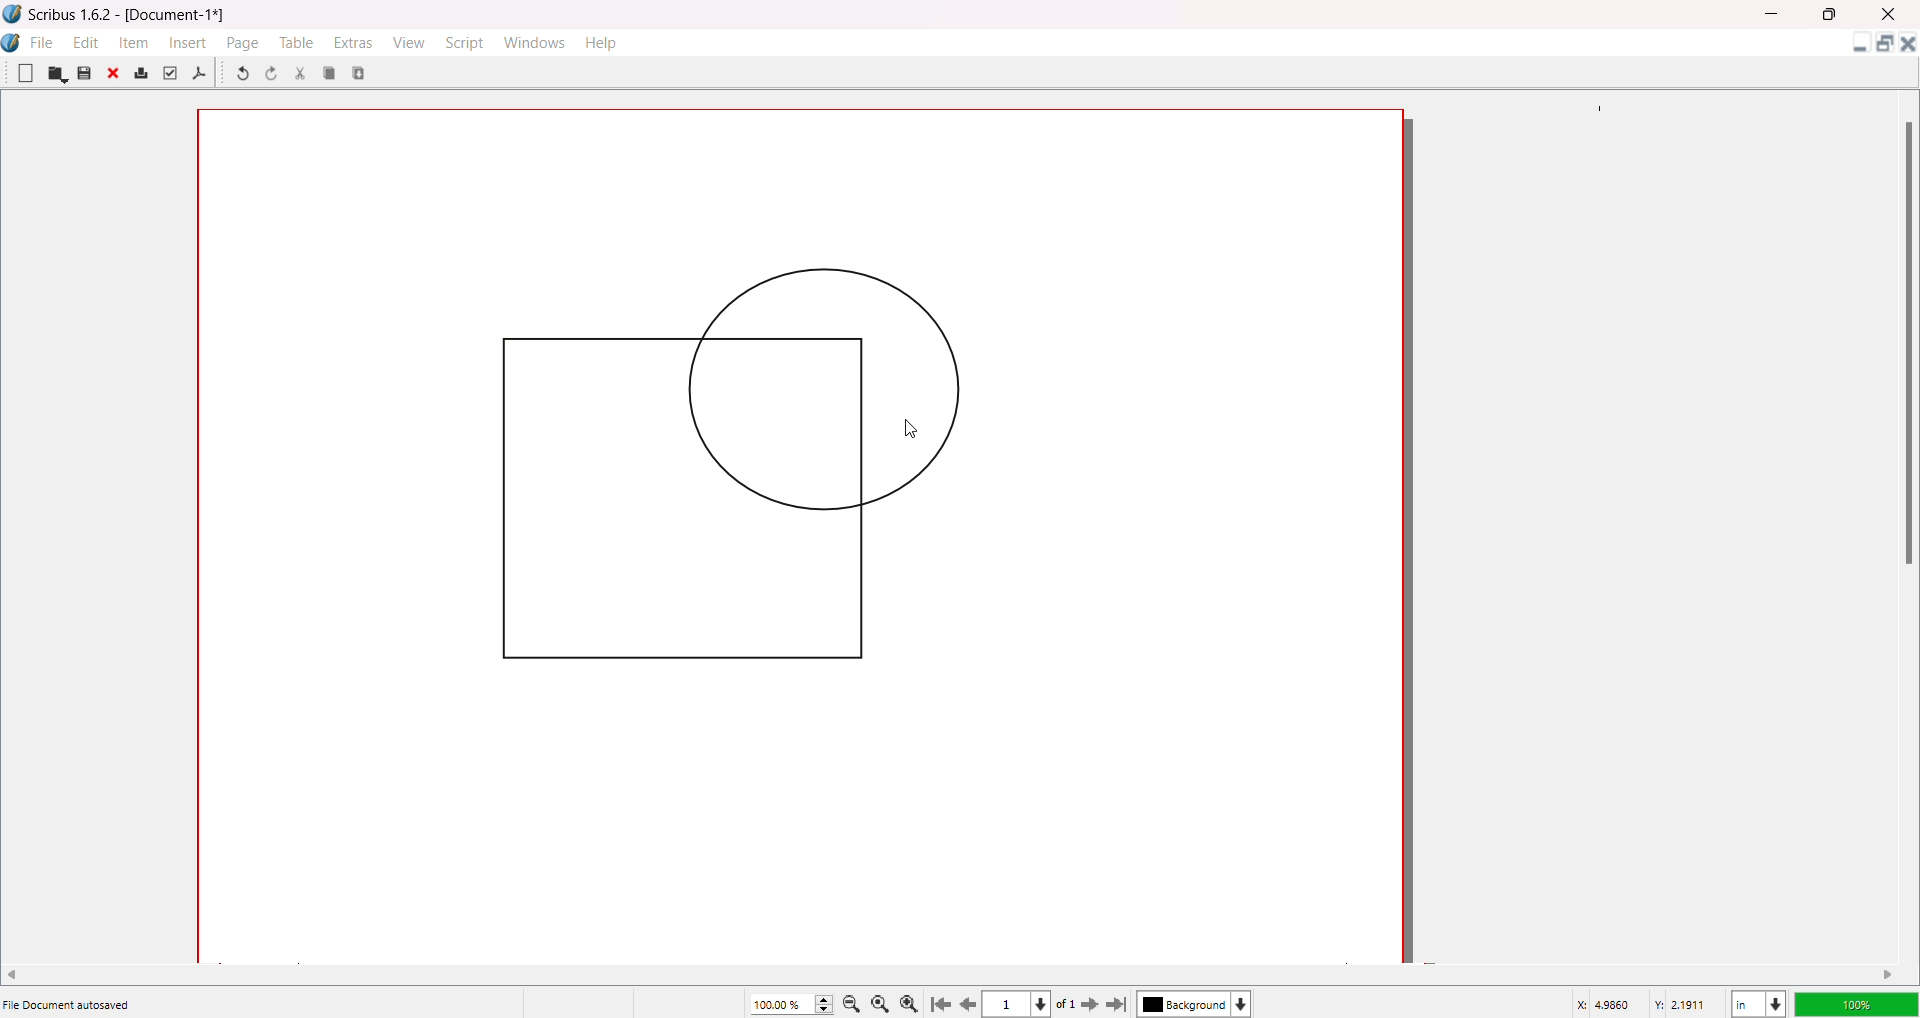  Describe the element at coordinates (918, 433) in the screenshot. I see `cursor` at that location.